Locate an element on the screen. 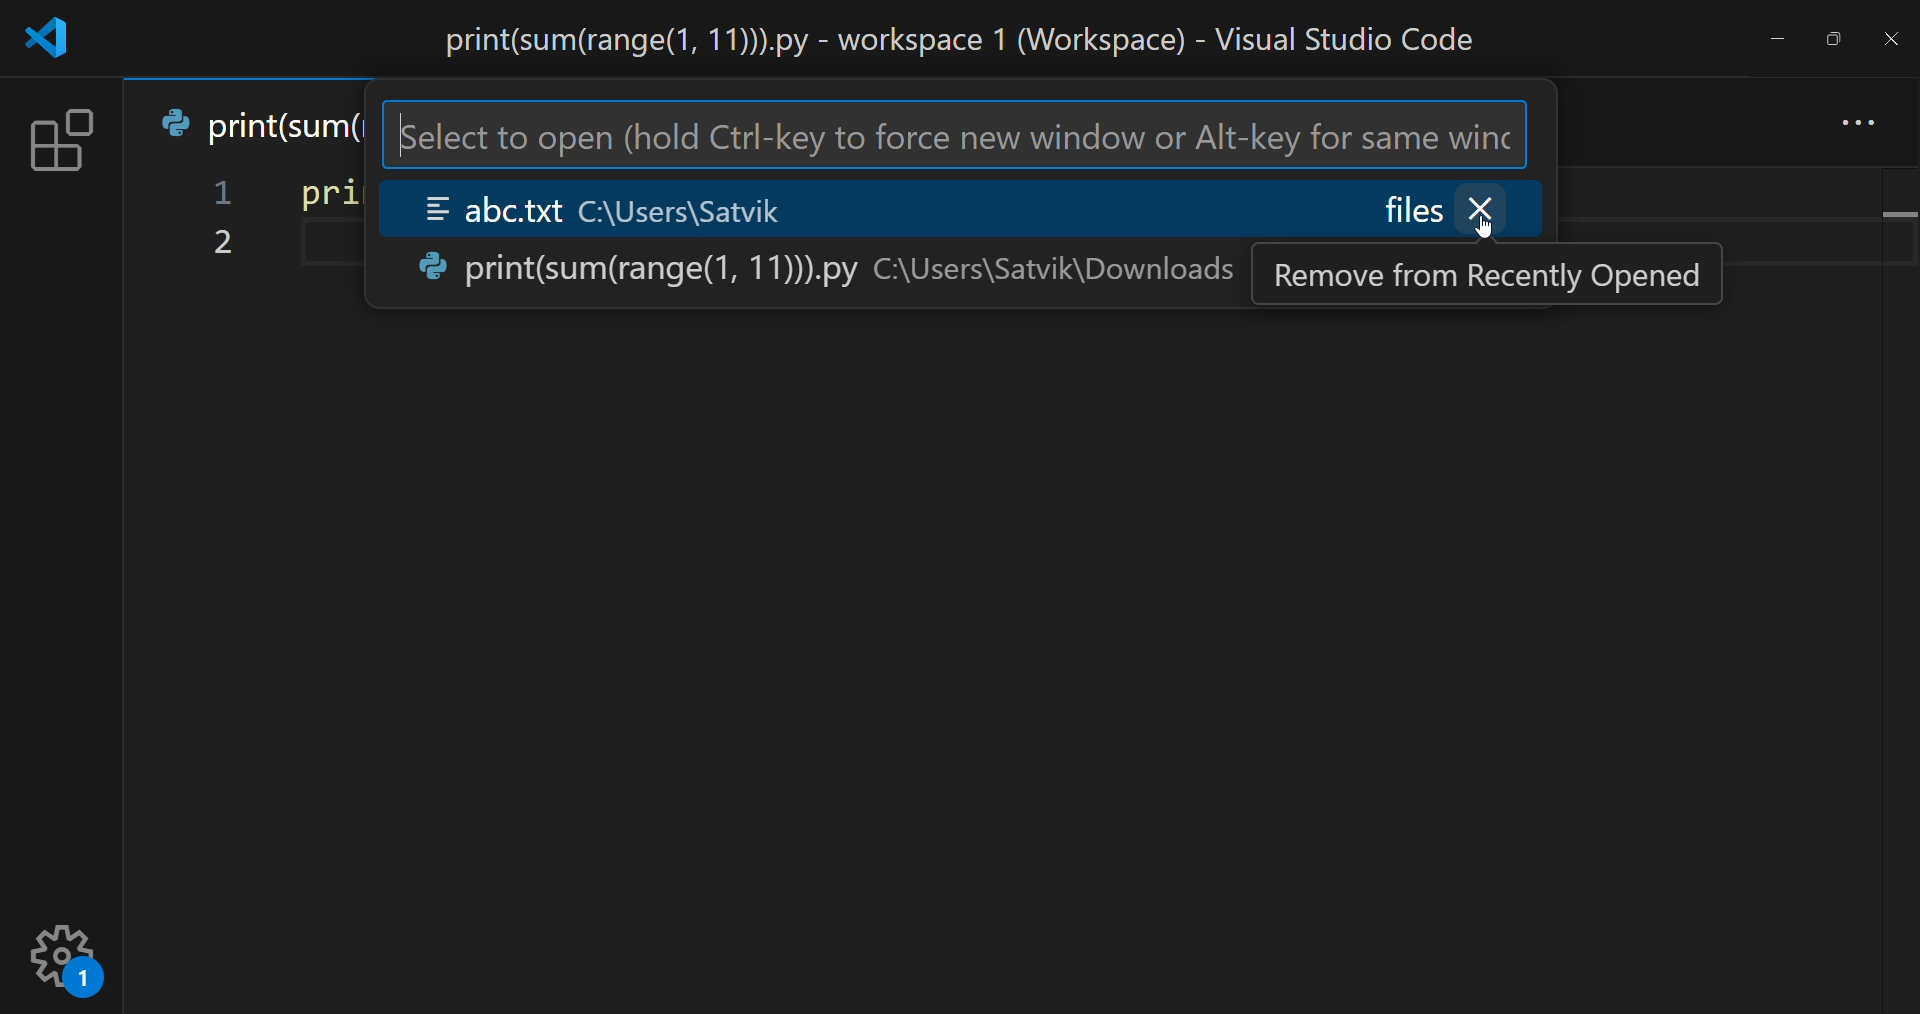  remove from recently opened is located at coordinates (1489, 275).